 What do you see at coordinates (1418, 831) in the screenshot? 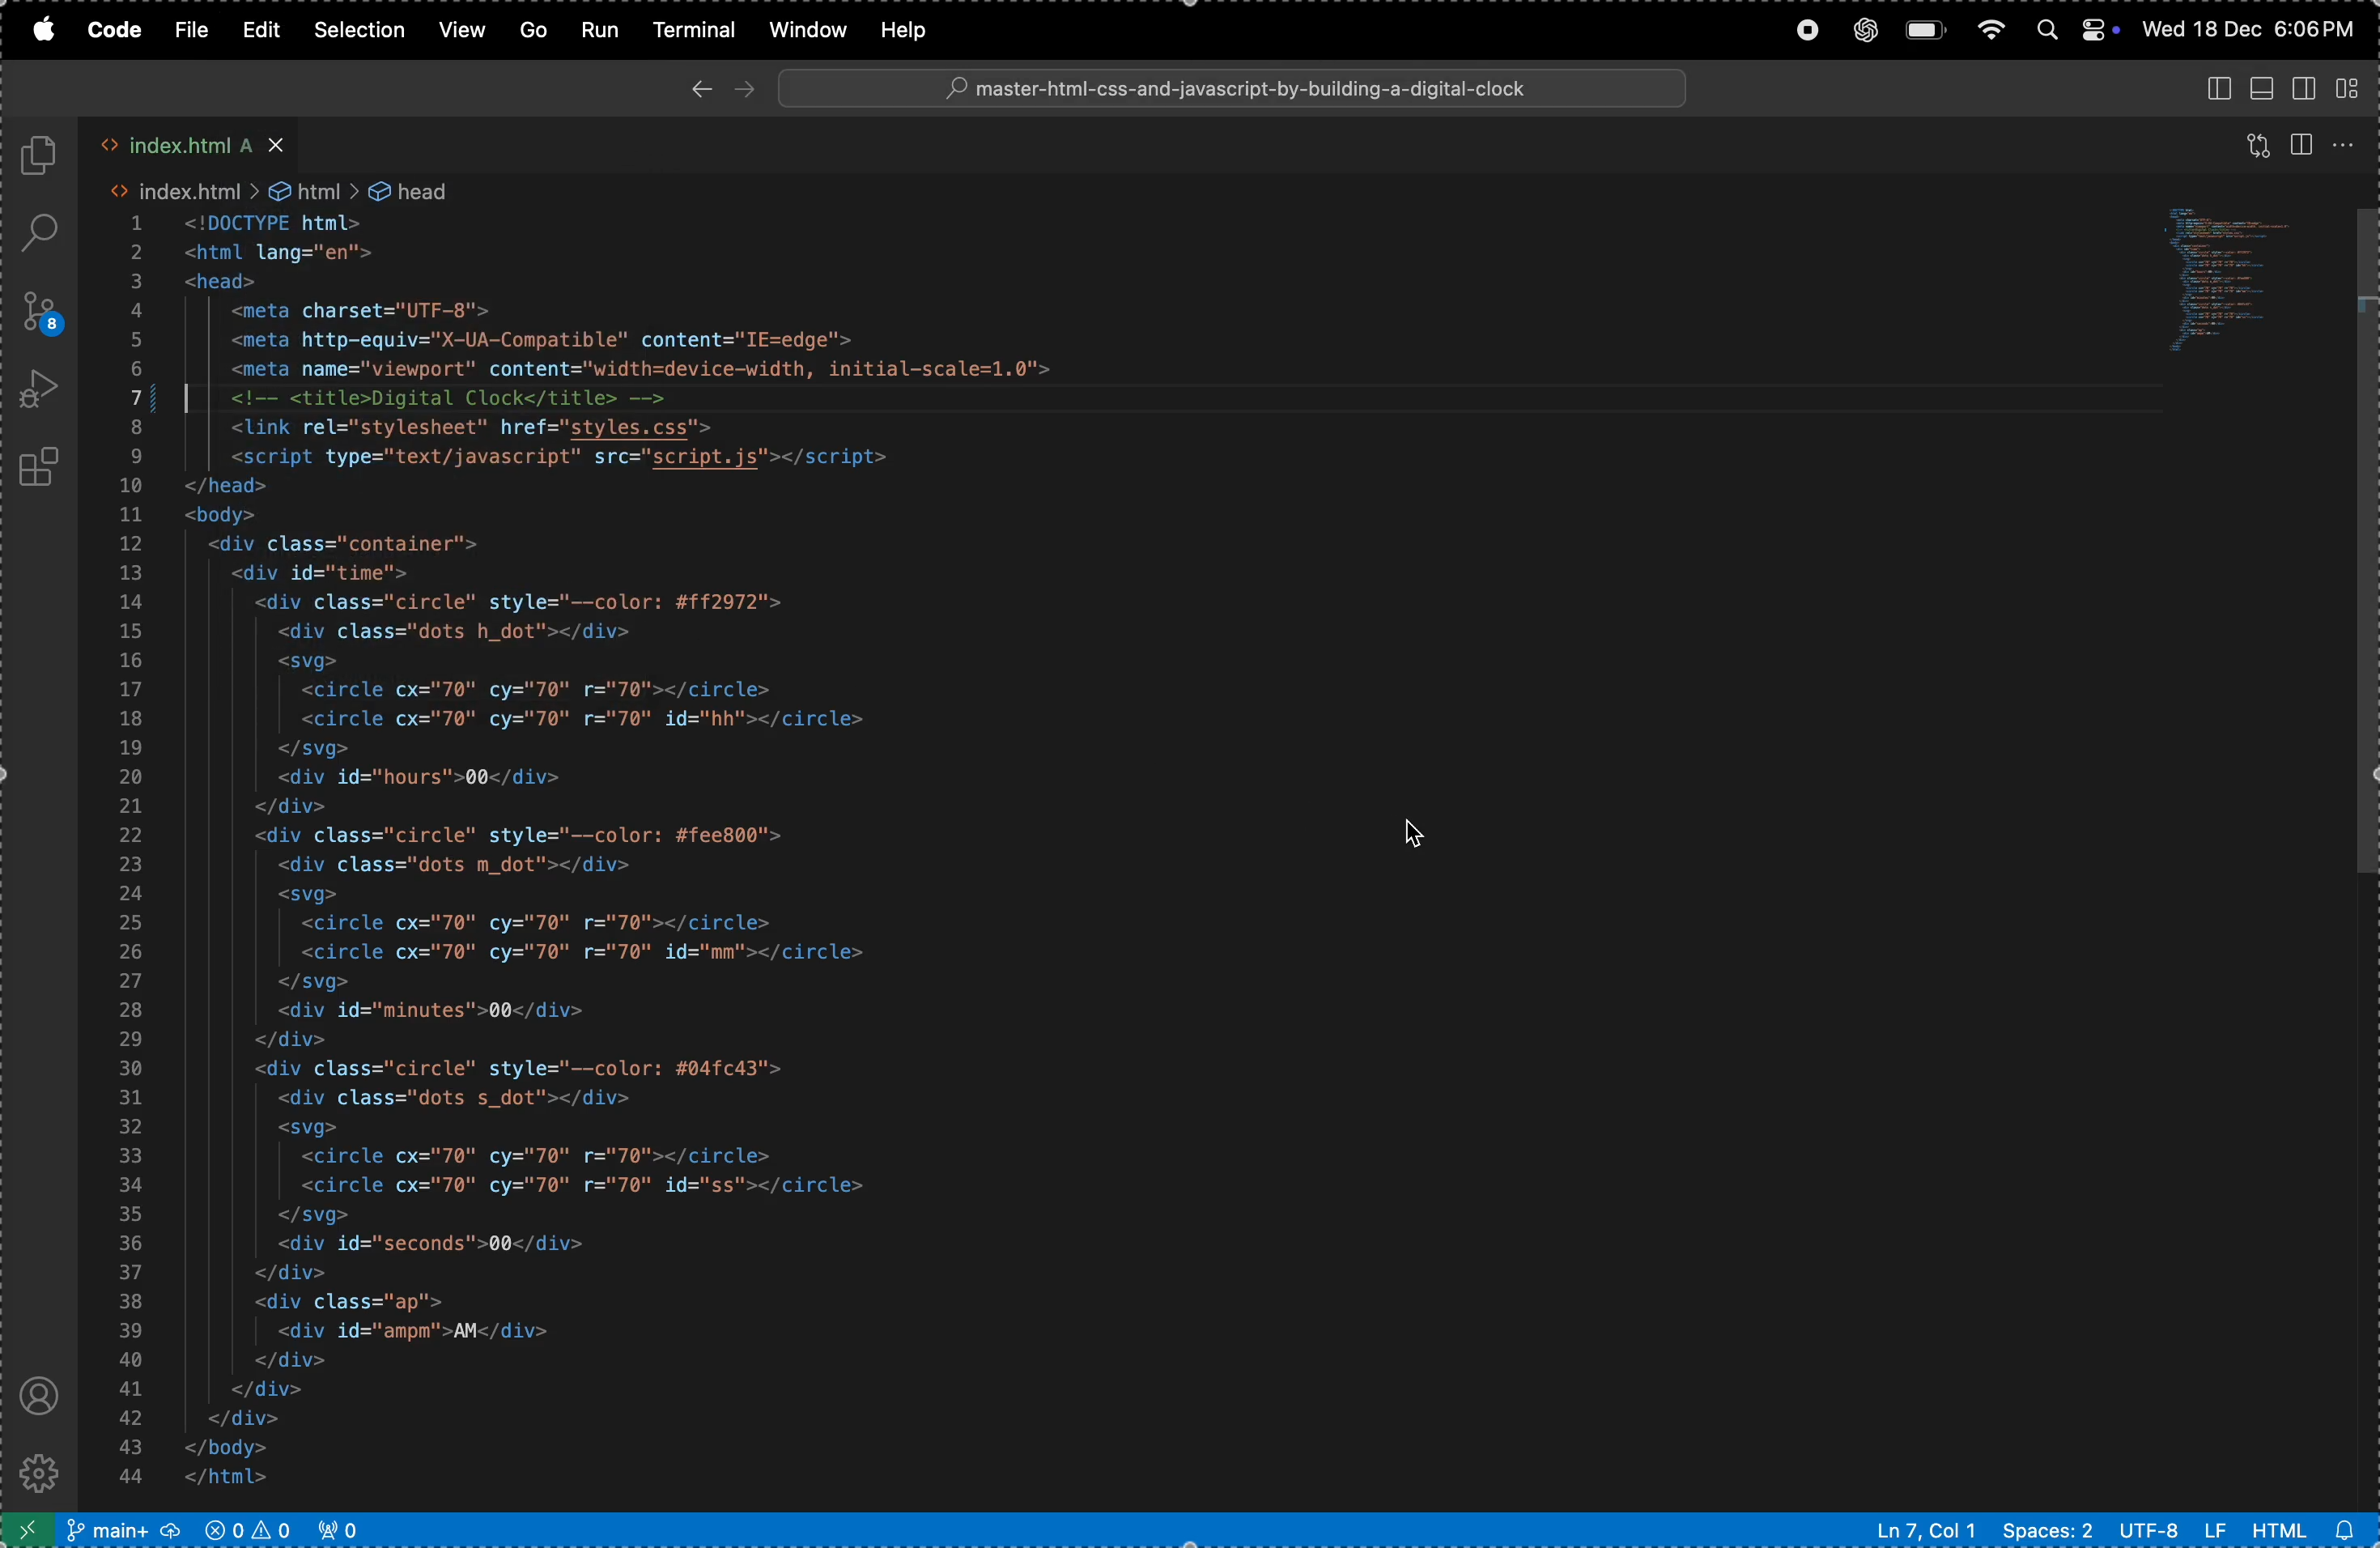
I see `cursor` at bounding box center [1418, 831].